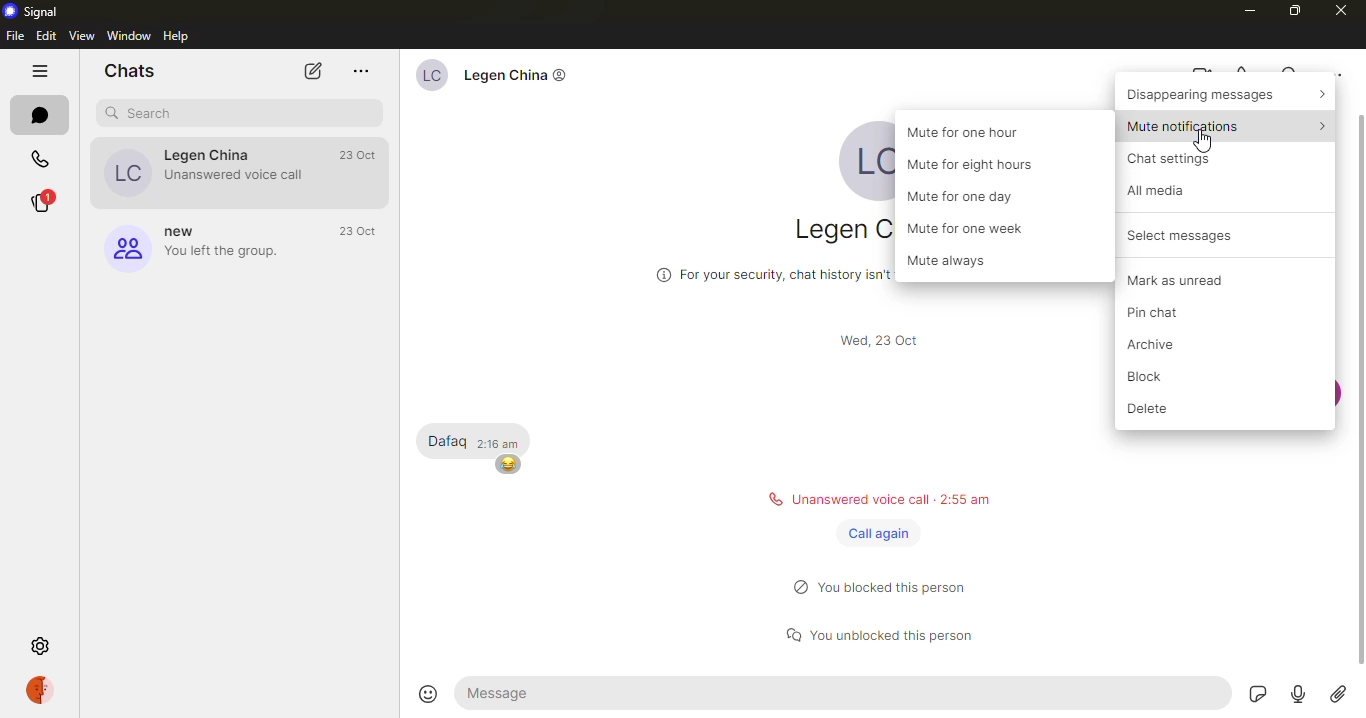  What do you see at coordinates (971, 130) in the screenshot?
I see `mute for 1 hour` at bounding box center [971, 130].